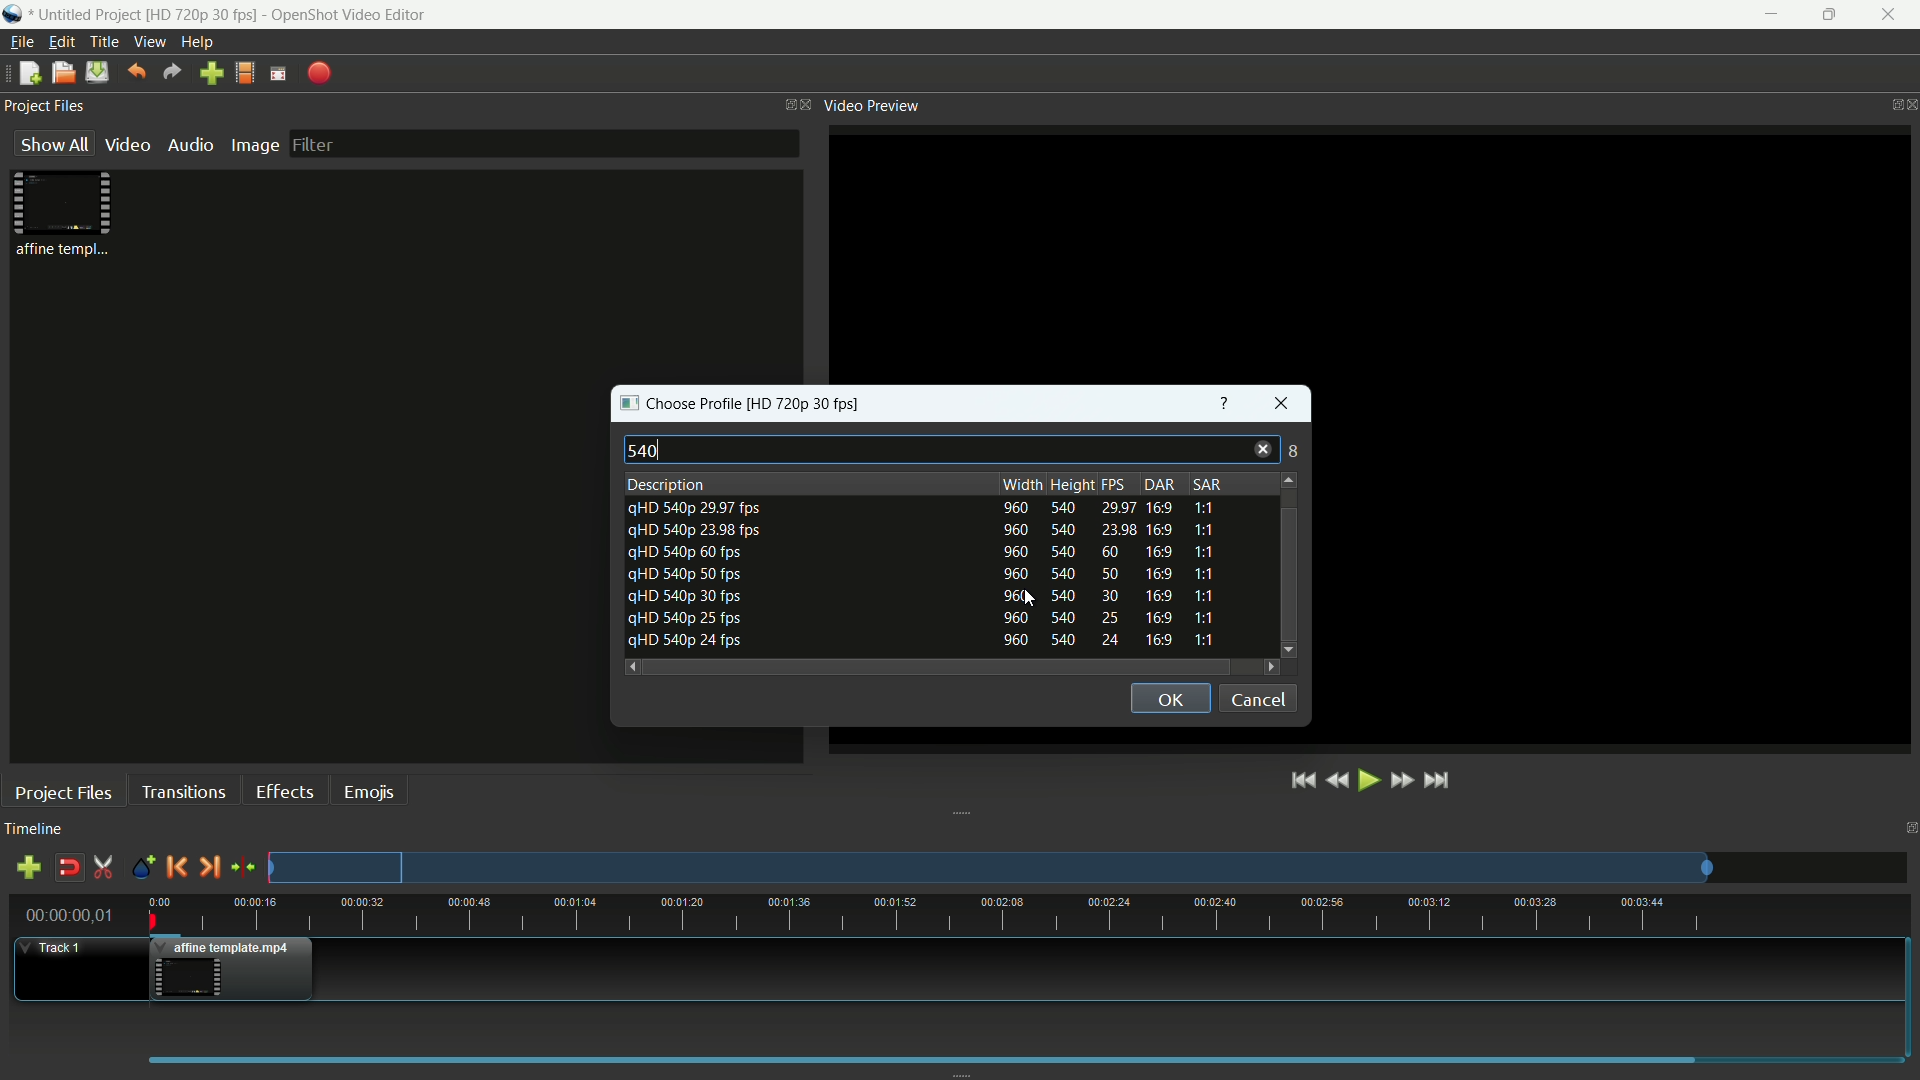 The width and height of the screenshot is (1920, 1080). What do you see at coordinates (210, 866) in the screenshot?
I see `next marker` at bounding box center [210, 866].